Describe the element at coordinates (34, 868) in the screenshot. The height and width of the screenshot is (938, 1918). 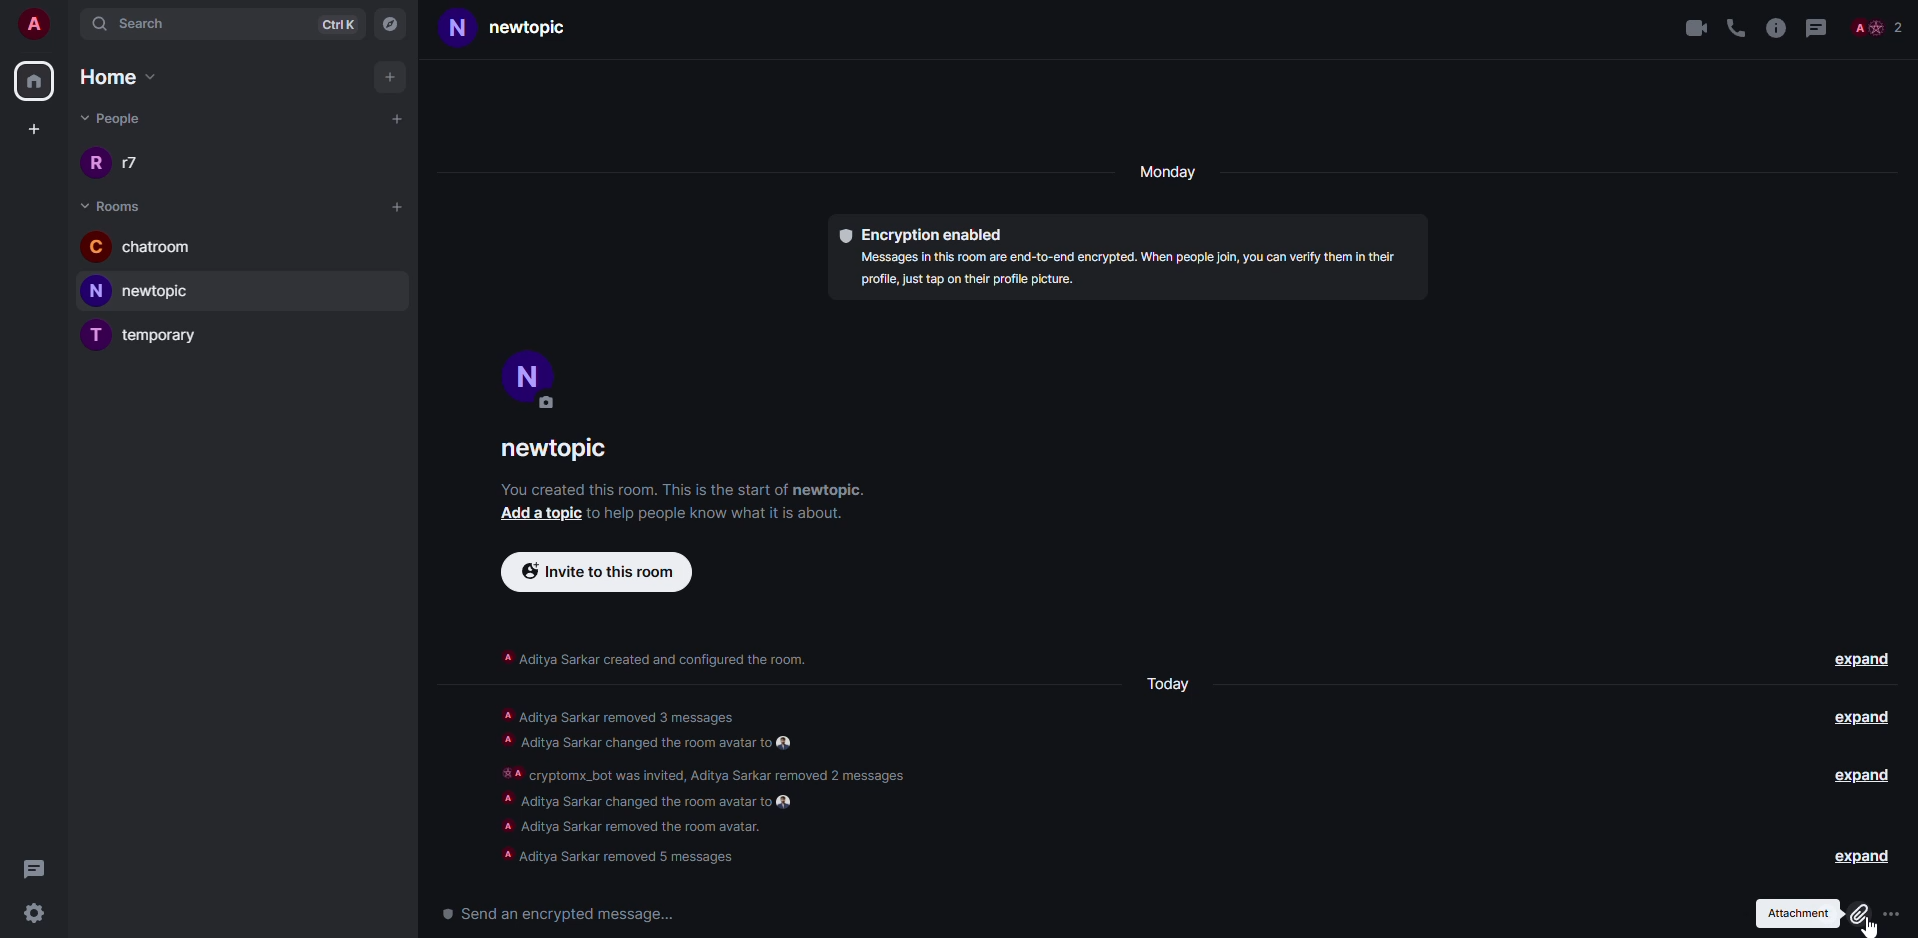
I see `threads` at that location.